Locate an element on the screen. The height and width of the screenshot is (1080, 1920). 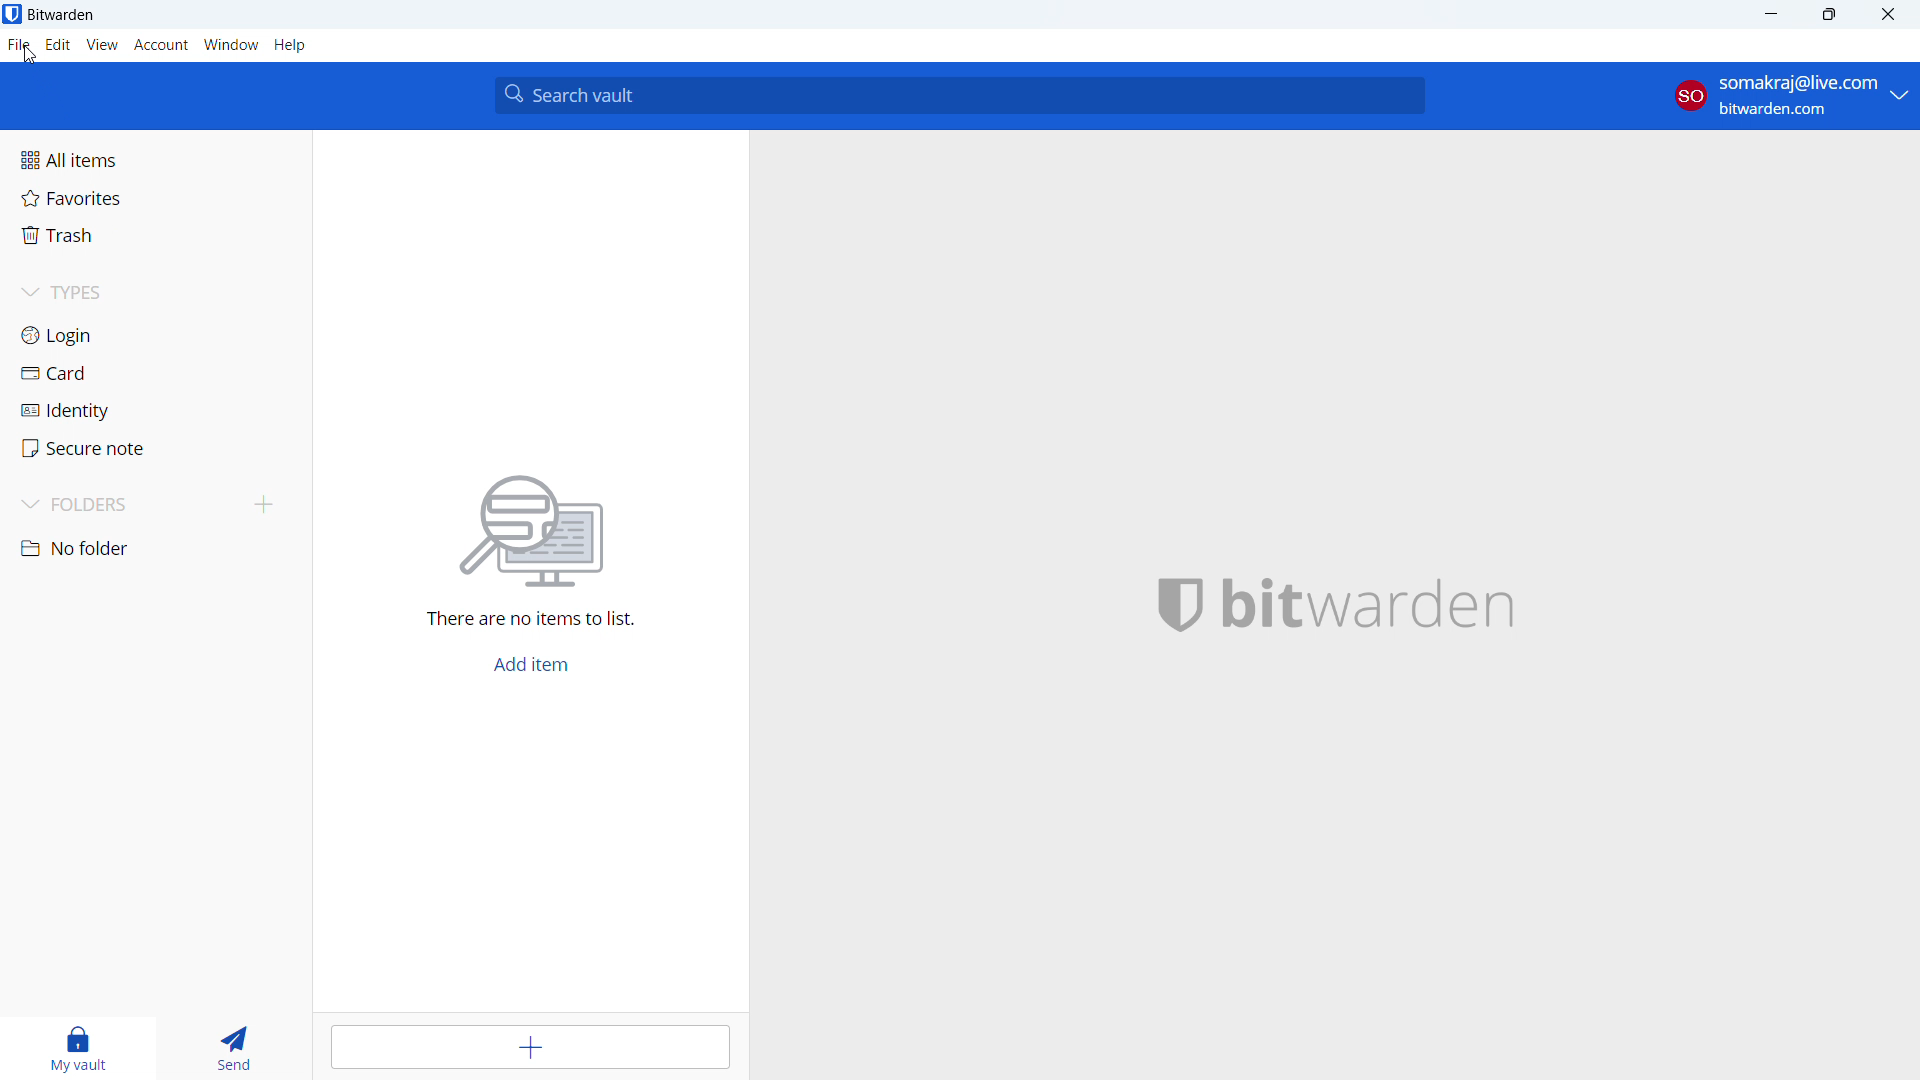
types is located at coordinates (151, 294).